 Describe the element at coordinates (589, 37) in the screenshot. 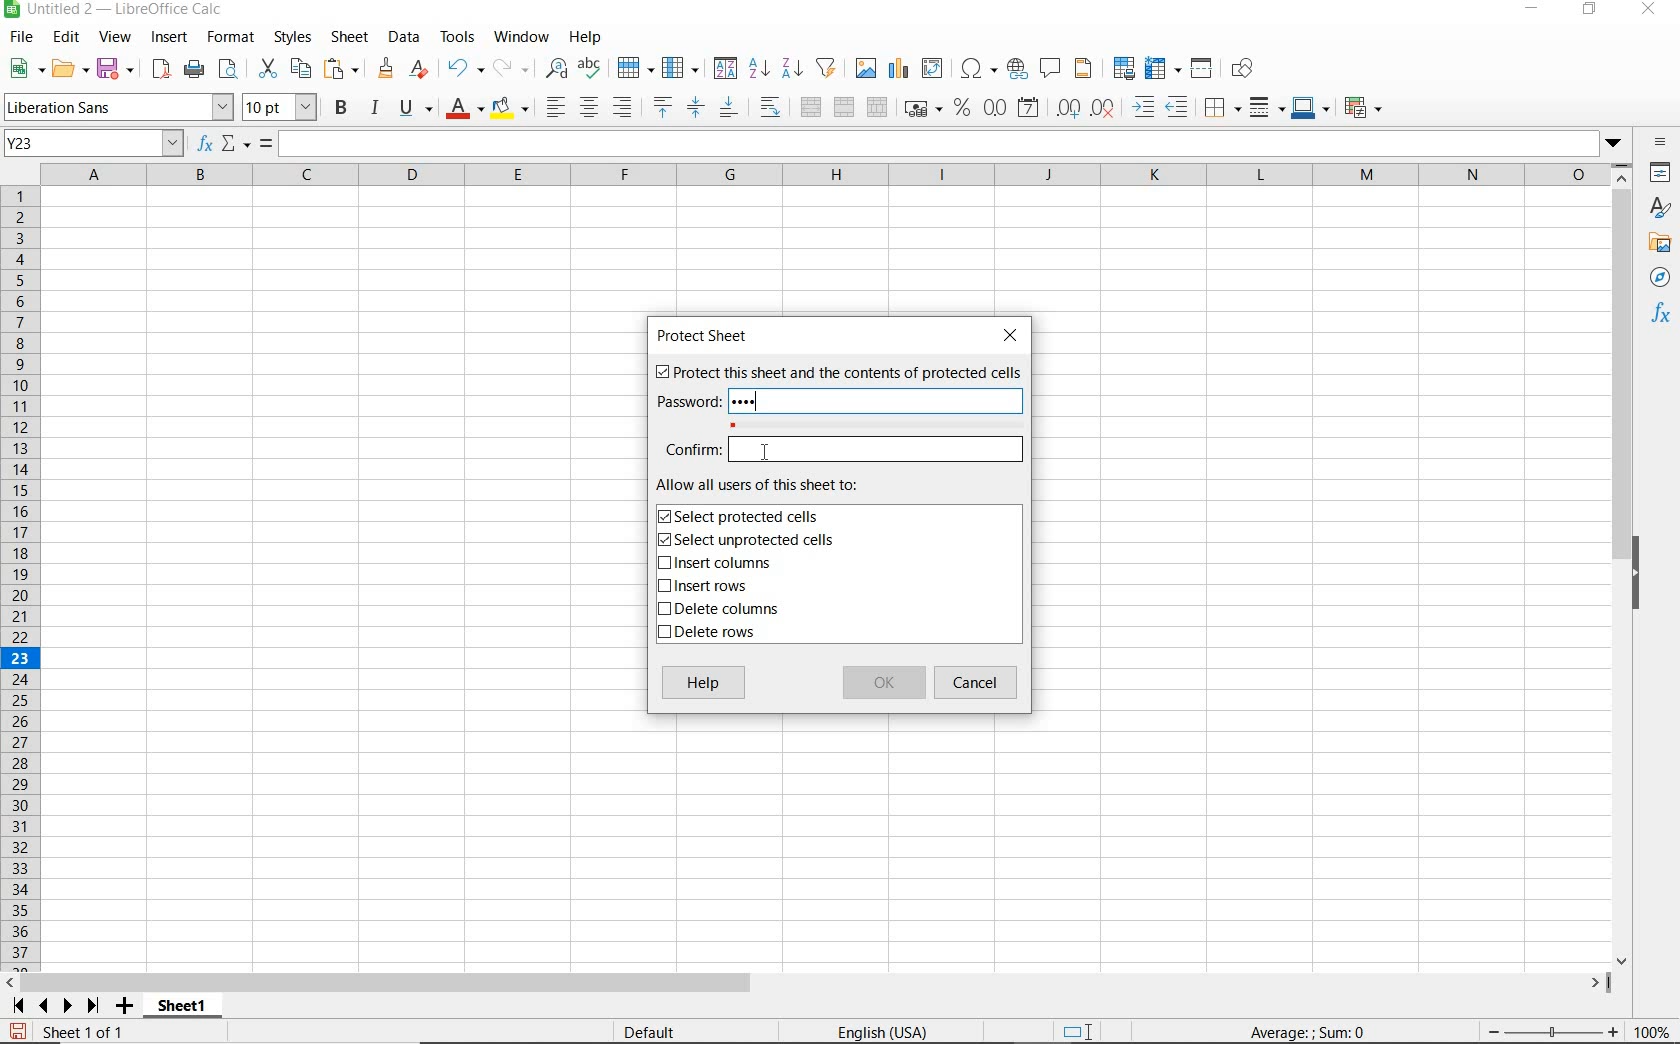

I see `HELP` at that location.